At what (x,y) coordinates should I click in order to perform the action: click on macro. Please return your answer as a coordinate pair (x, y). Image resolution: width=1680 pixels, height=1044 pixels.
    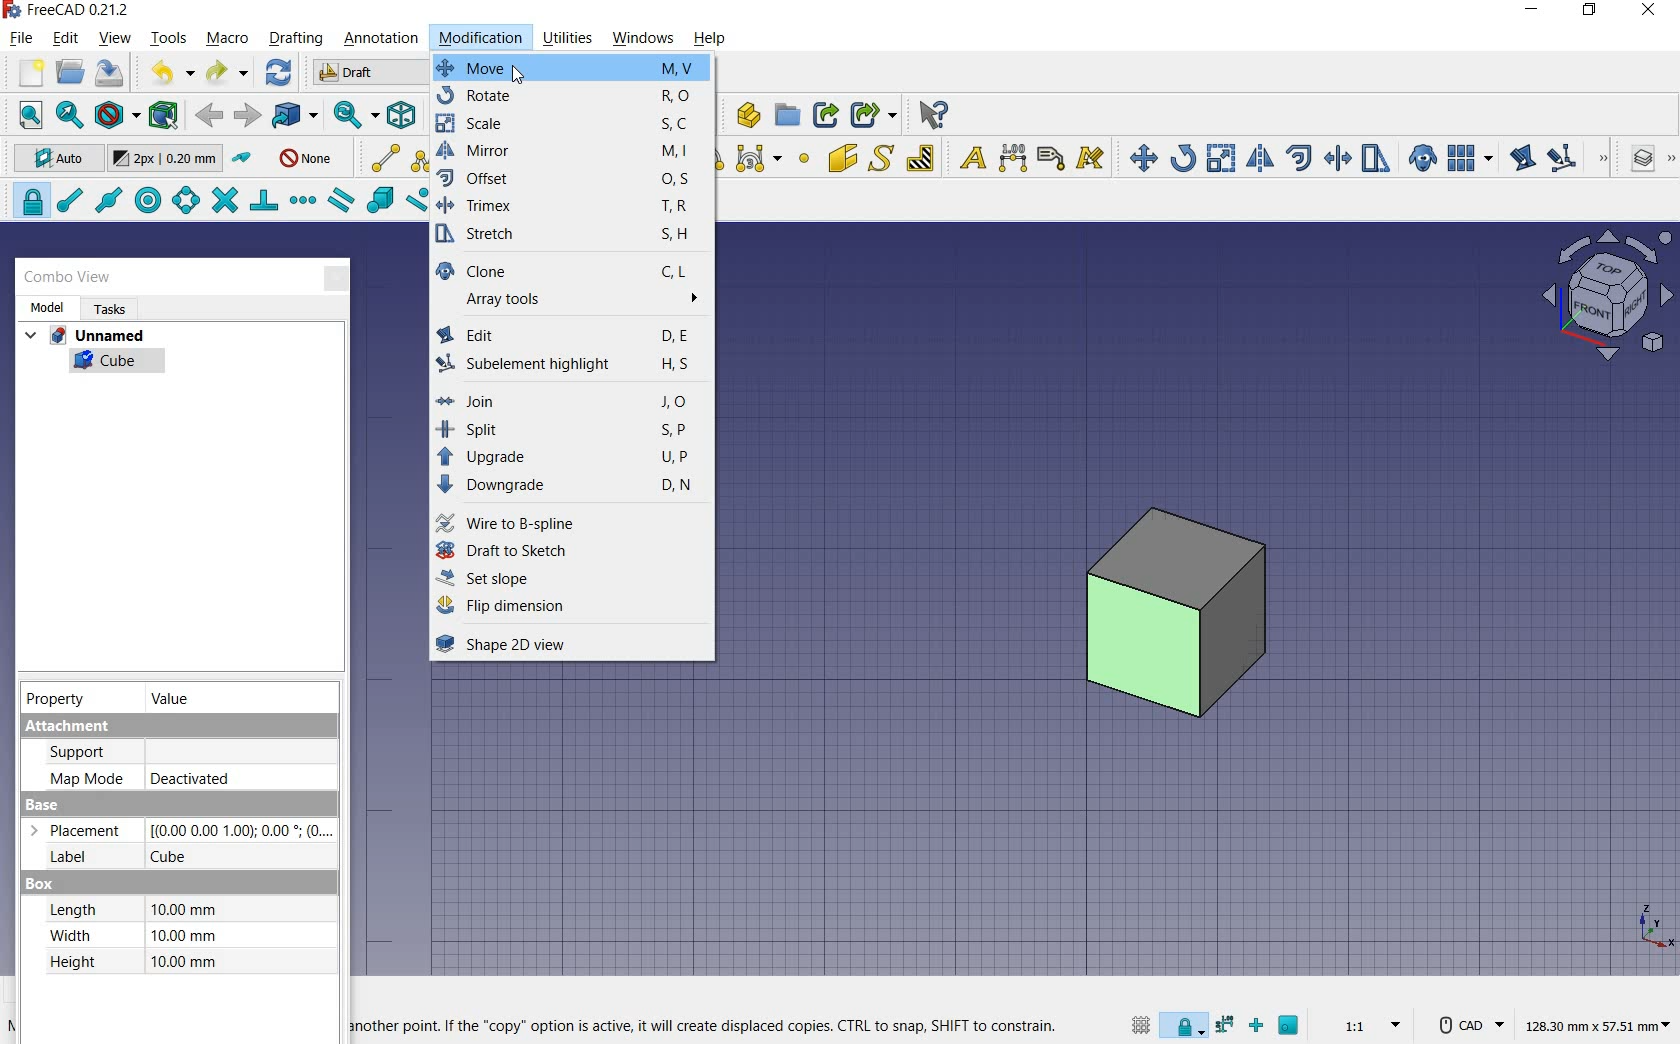
    Looking at the image, I should click on (227, 40).